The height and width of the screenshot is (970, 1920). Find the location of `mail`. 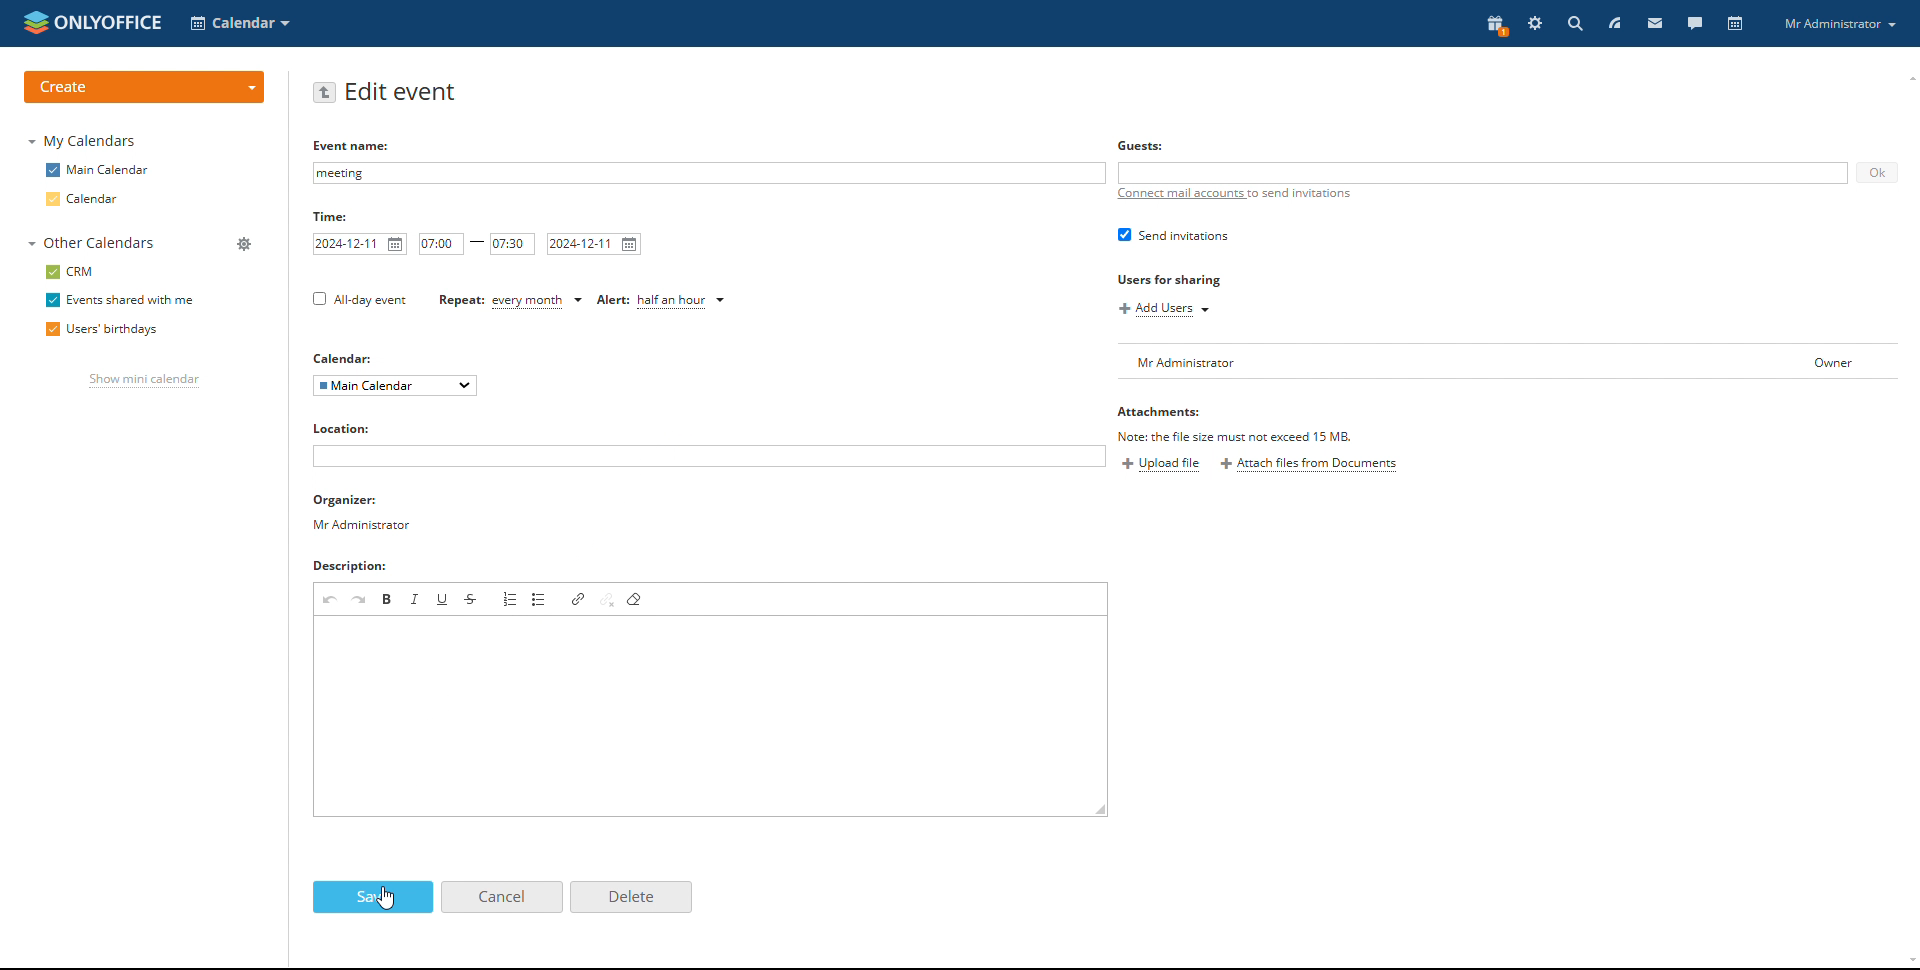

mail is located at coordinates (1655, 24).